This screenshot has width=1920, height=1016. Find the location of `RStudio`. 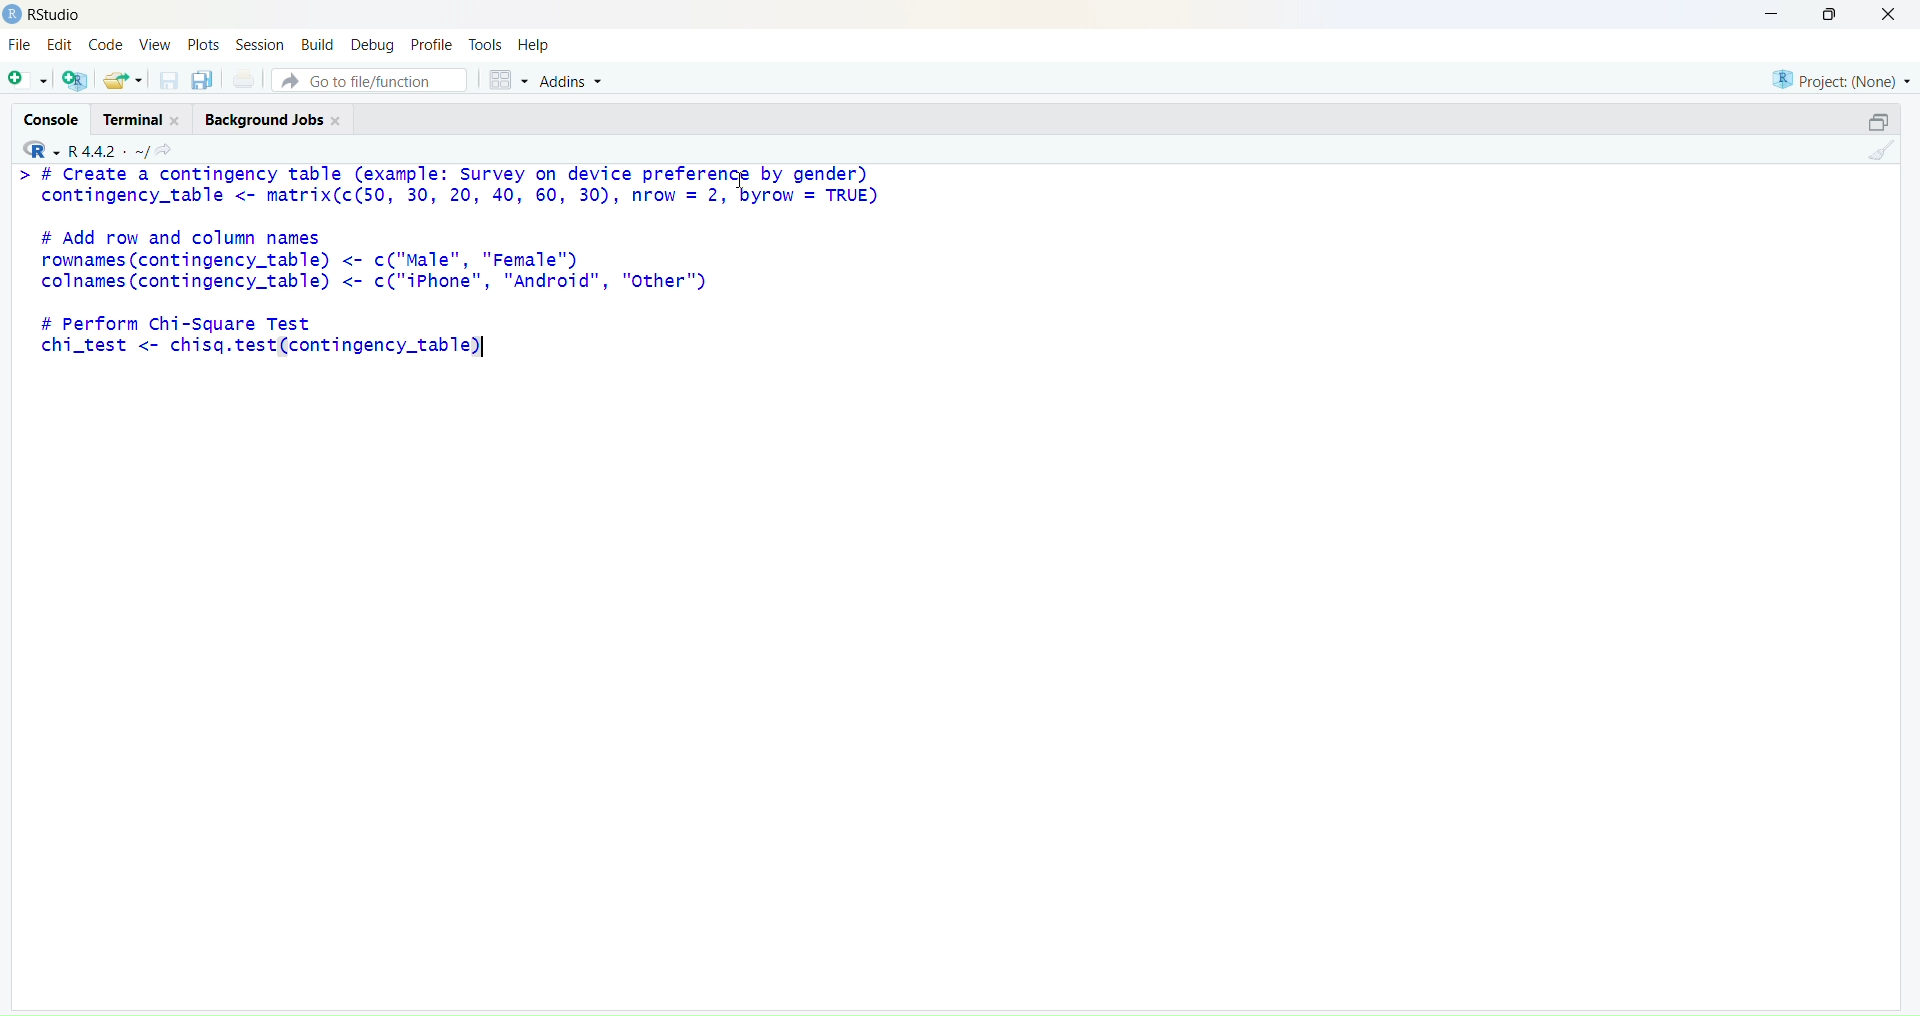

RStudio is located at coordinates (59, 15).